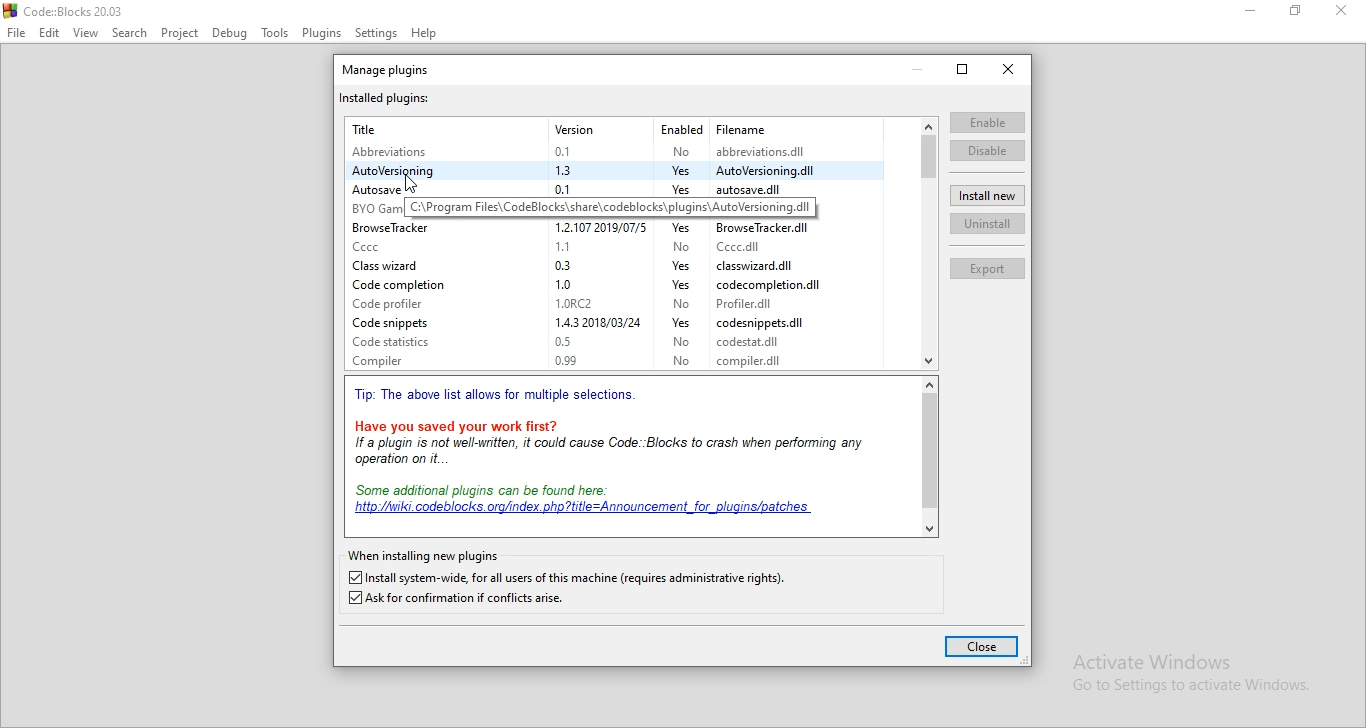 The width and height of the screenshot is (1366, 728). Describe the element at coordinates (928, 530) in the screenshot. I see `Scroll down` at that location.